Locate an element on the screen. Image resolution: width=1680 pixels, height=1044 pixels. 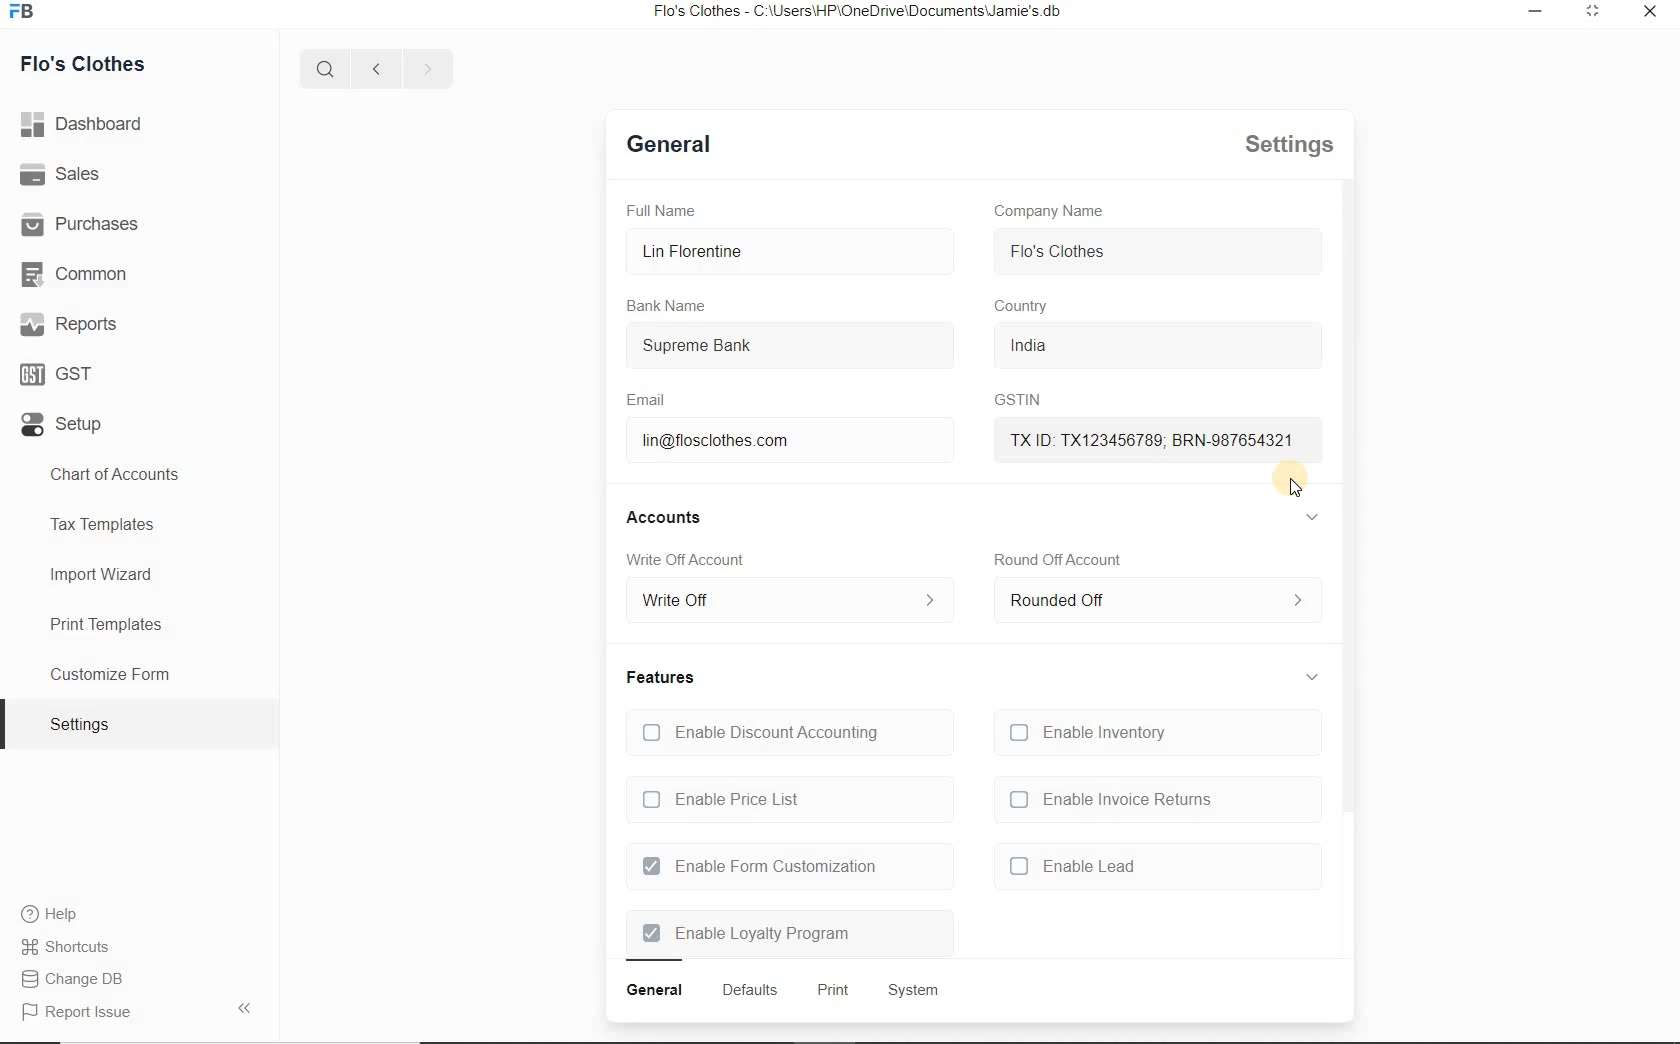
Bank Name is located at coordinates (669, 306).